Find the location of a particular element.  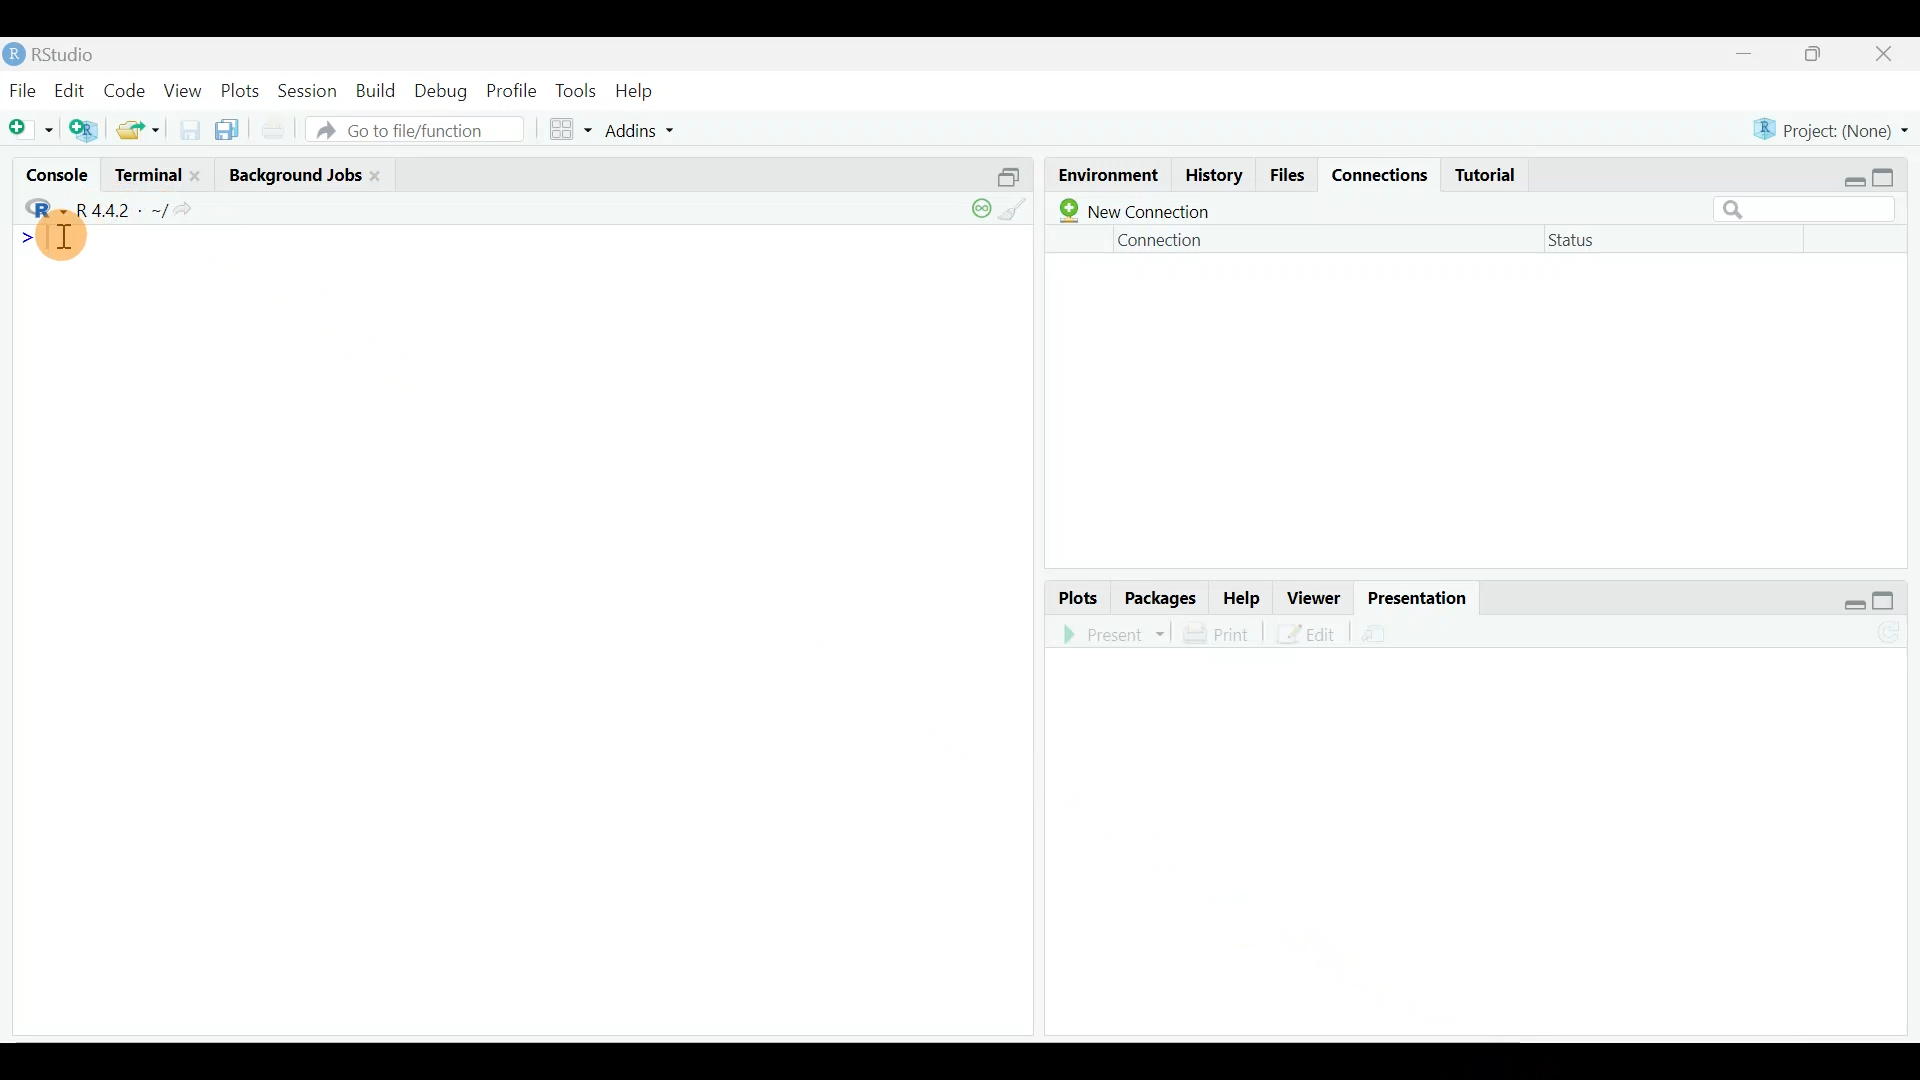

Save all open documents is located at coordinates (230, 131).